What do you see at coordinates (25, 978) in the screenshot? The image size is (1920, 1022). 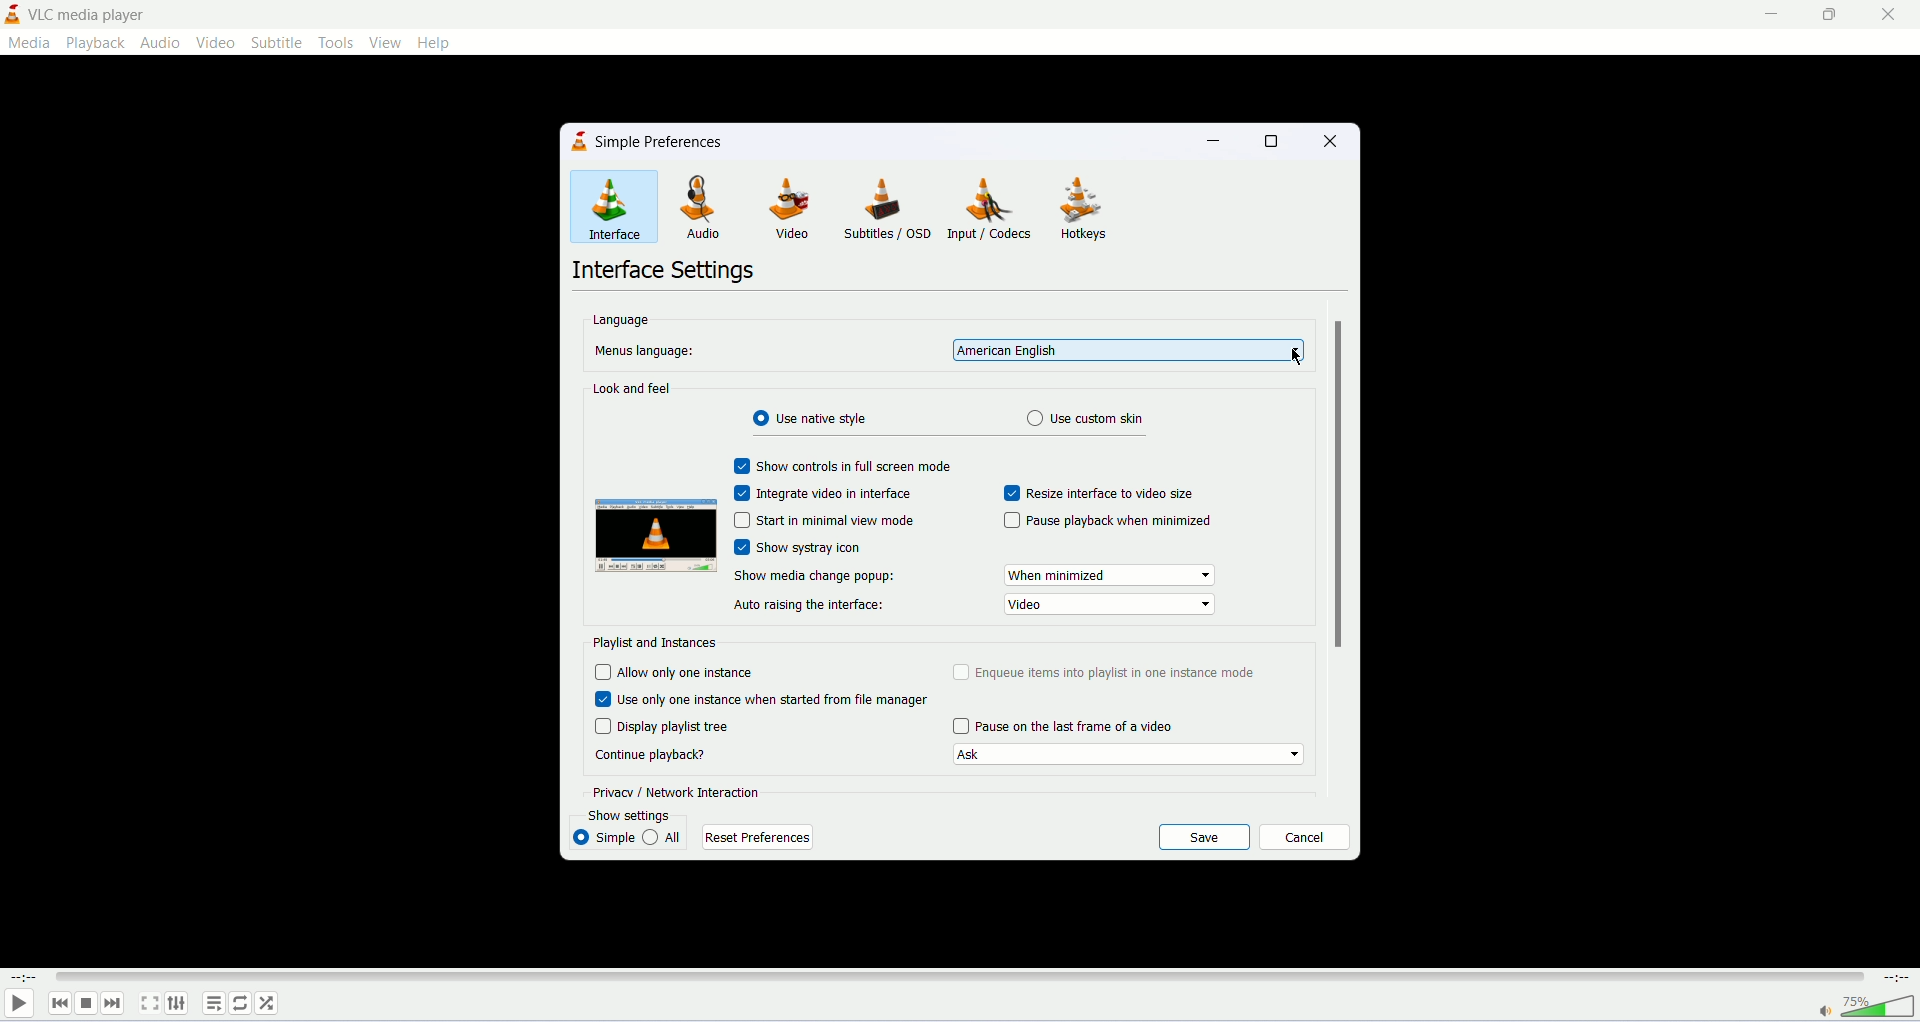 I see `played time` at bounding box center [25, 978].